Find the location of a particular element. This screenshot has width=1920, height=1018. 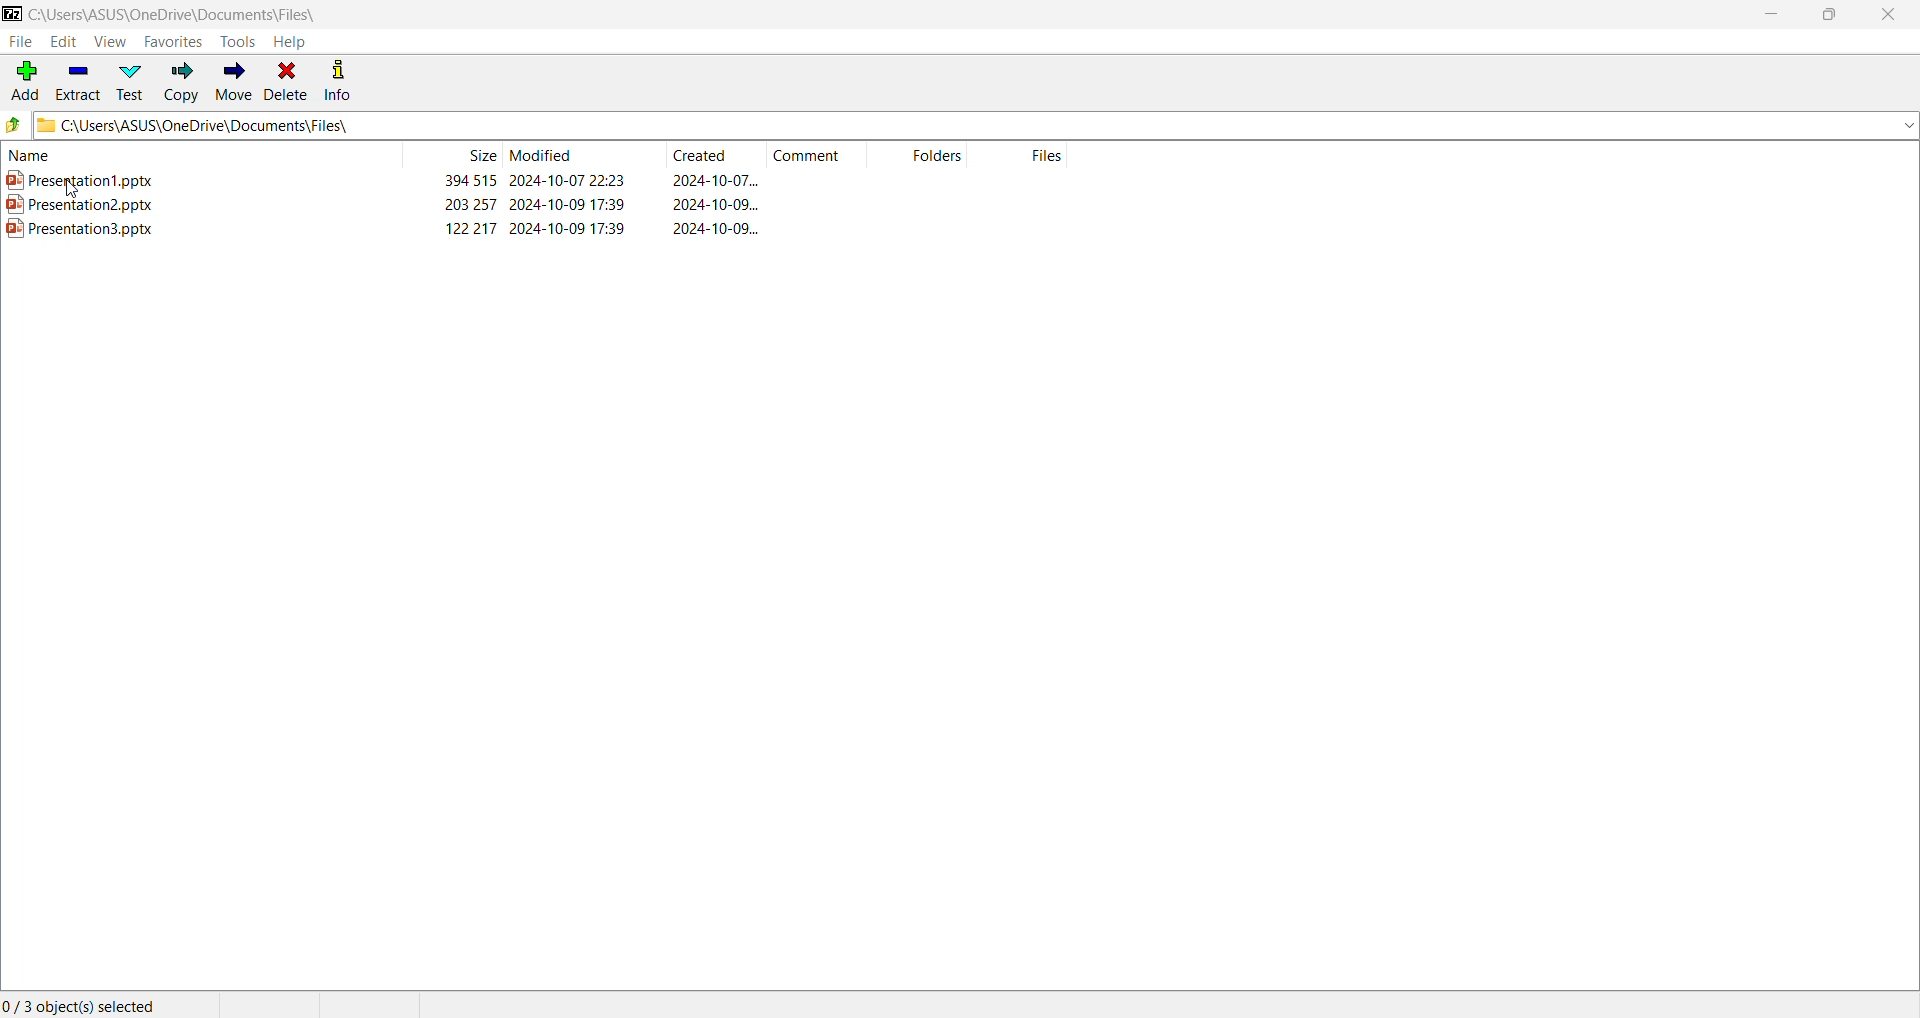

Minimize is located at coordinates (1769, 15).